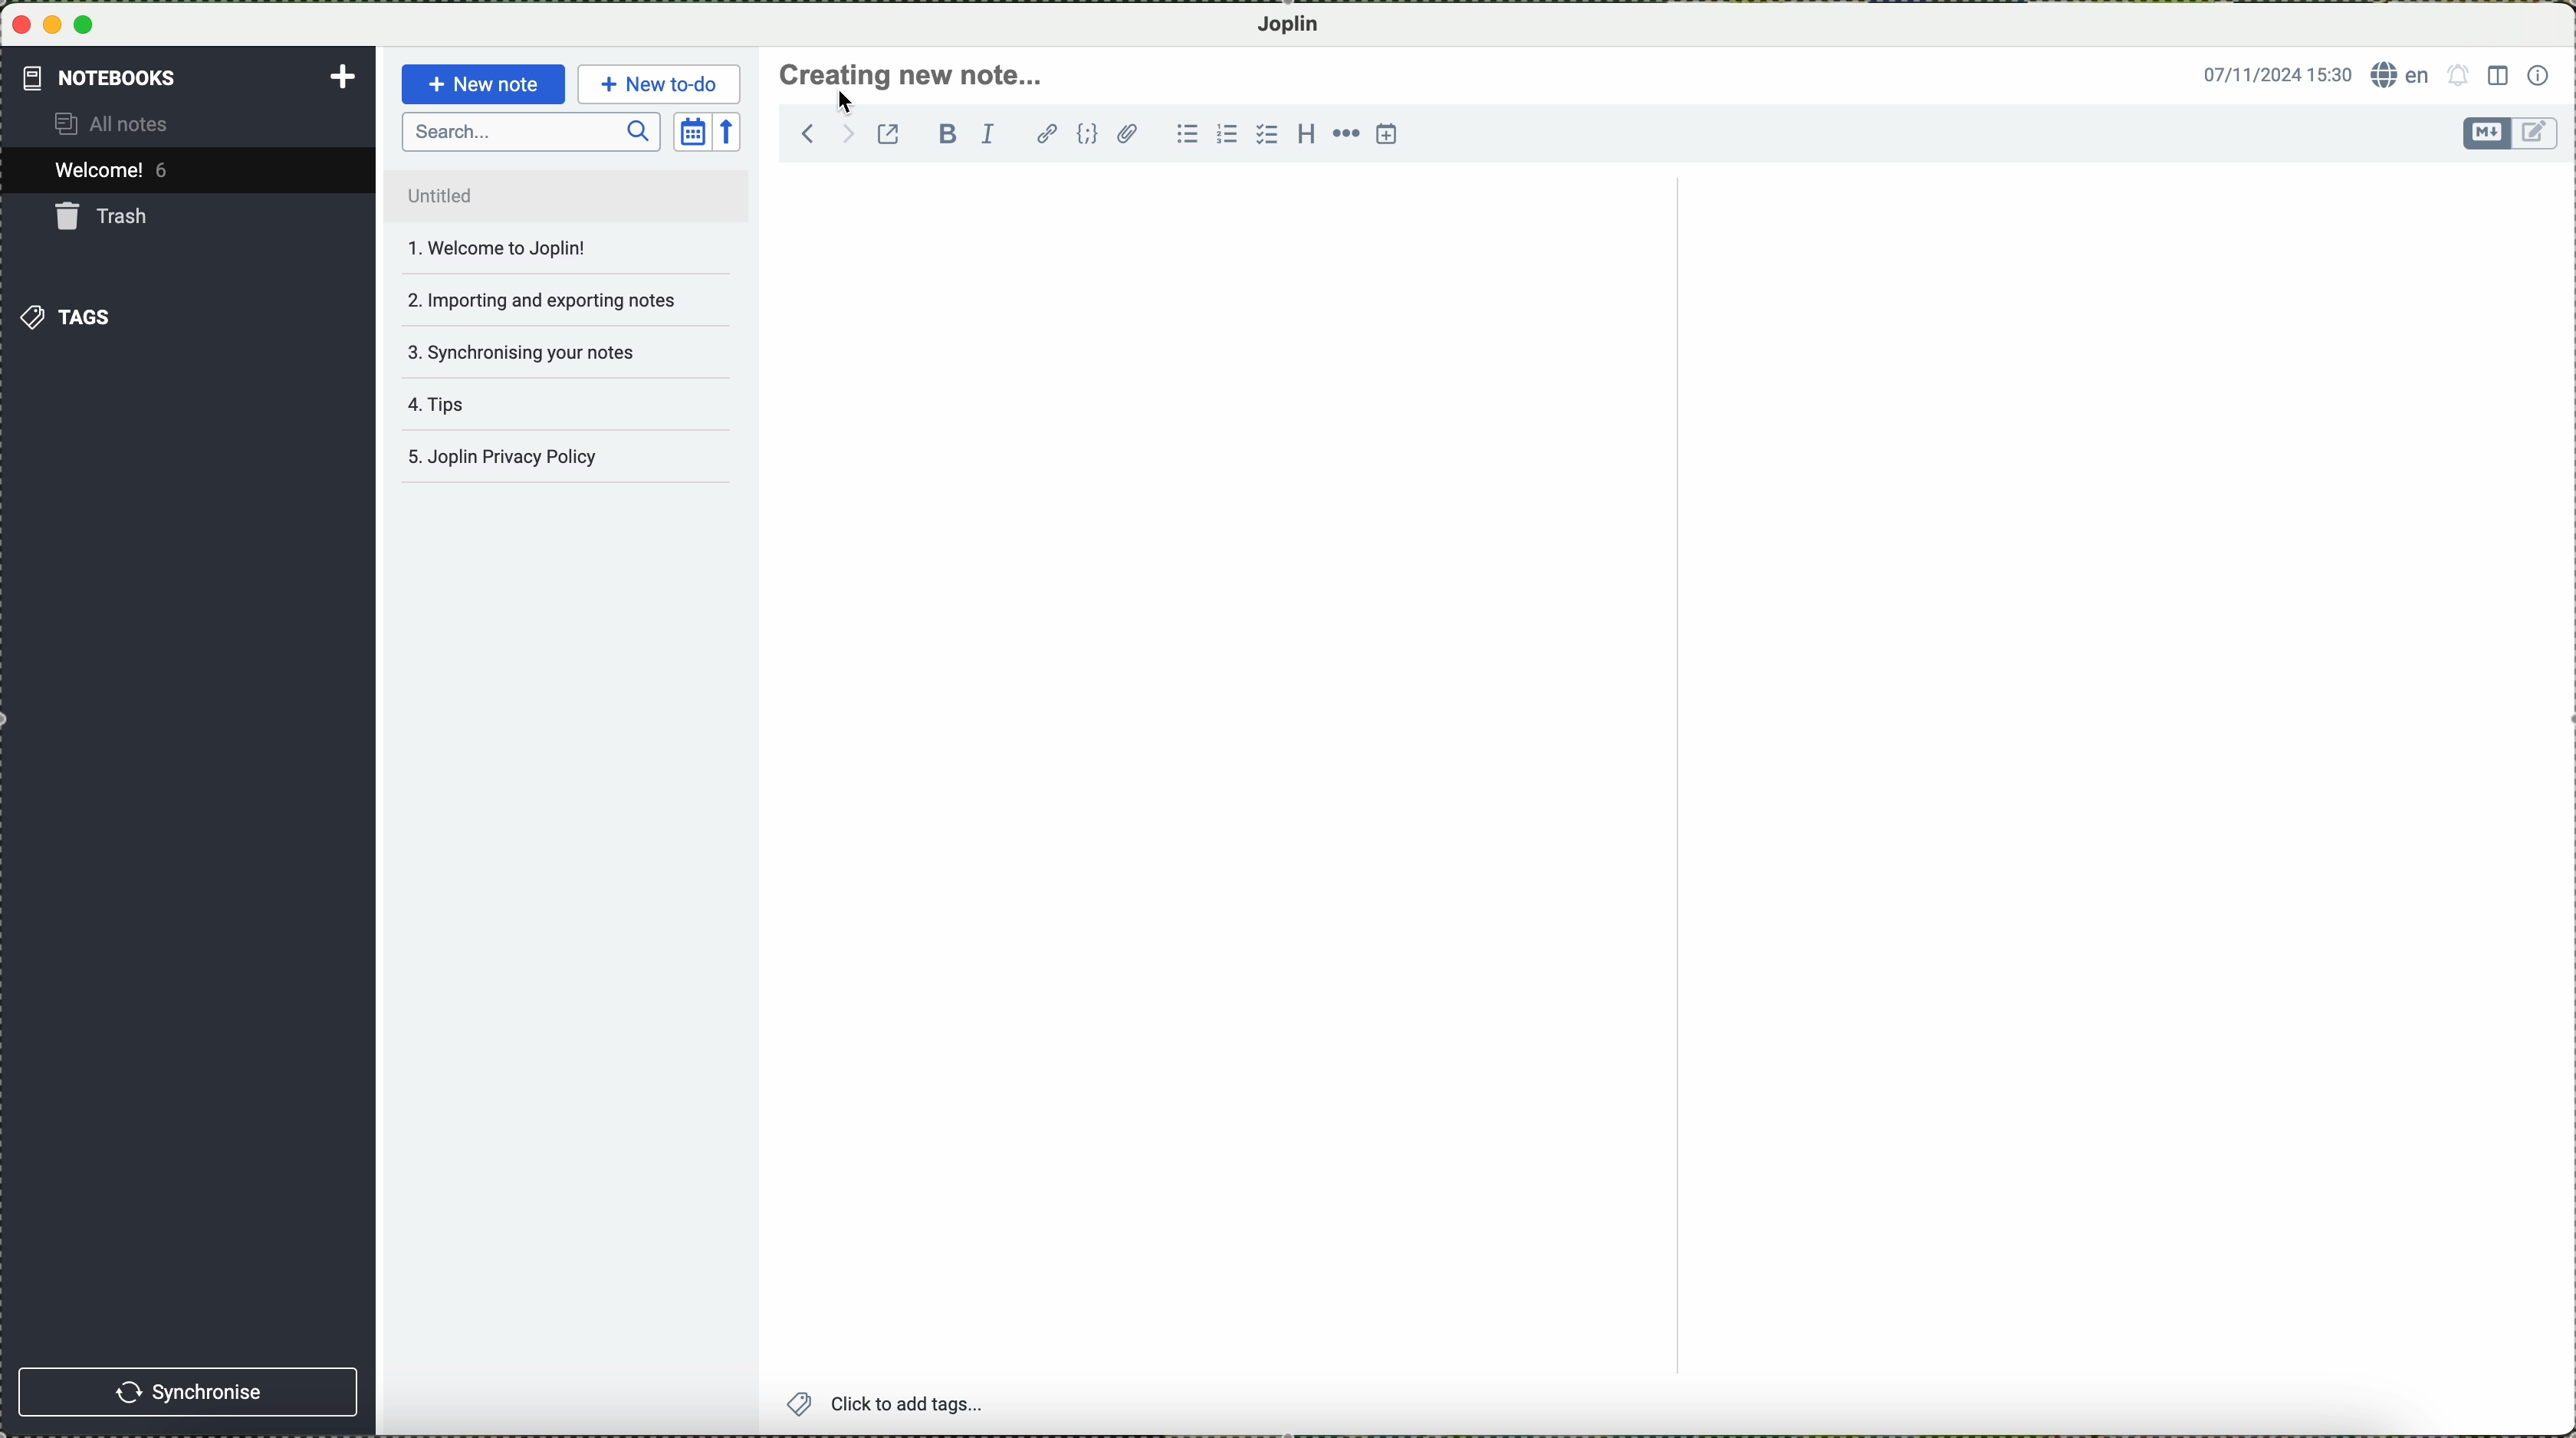 The width and height of the screenshot is (2576, 1438). What do you see at coordinates (1185, 134) in the screenshot?
I see `bulleted list` at bounding box center [1185, 134].